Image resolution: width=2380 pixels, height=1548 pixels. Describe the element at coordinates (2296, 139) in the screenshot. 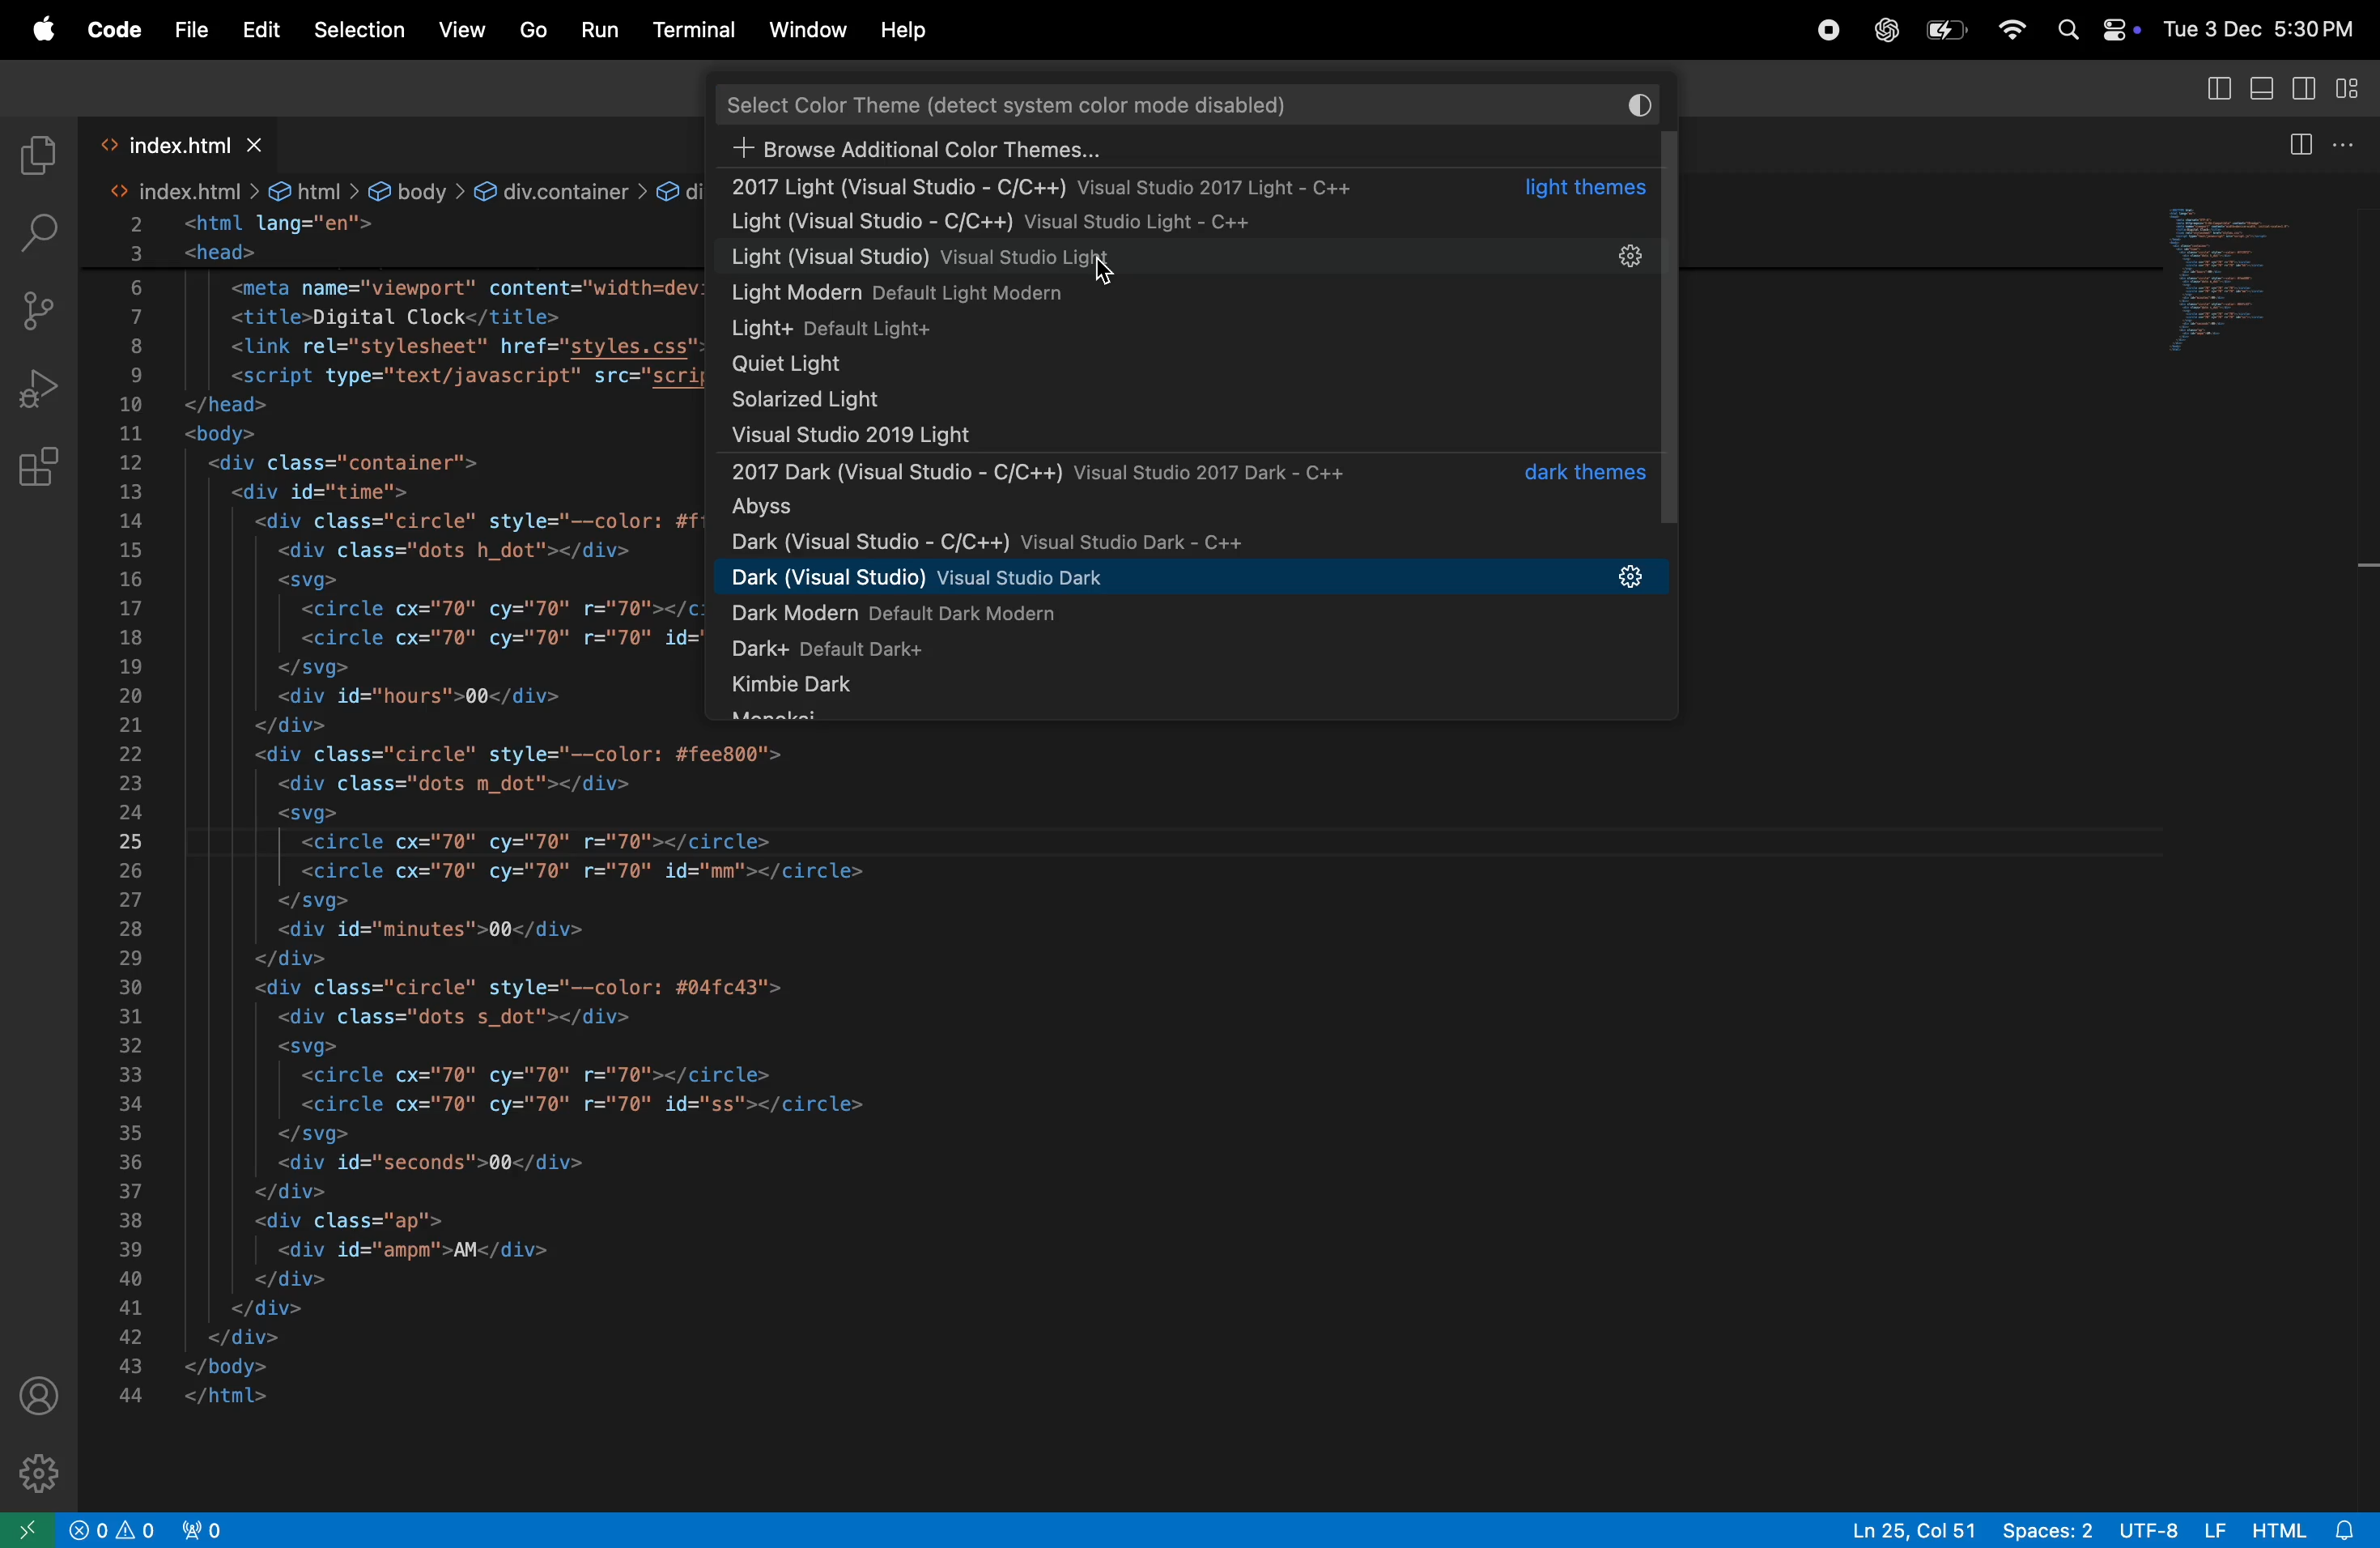

I see `Split editor` at that location.